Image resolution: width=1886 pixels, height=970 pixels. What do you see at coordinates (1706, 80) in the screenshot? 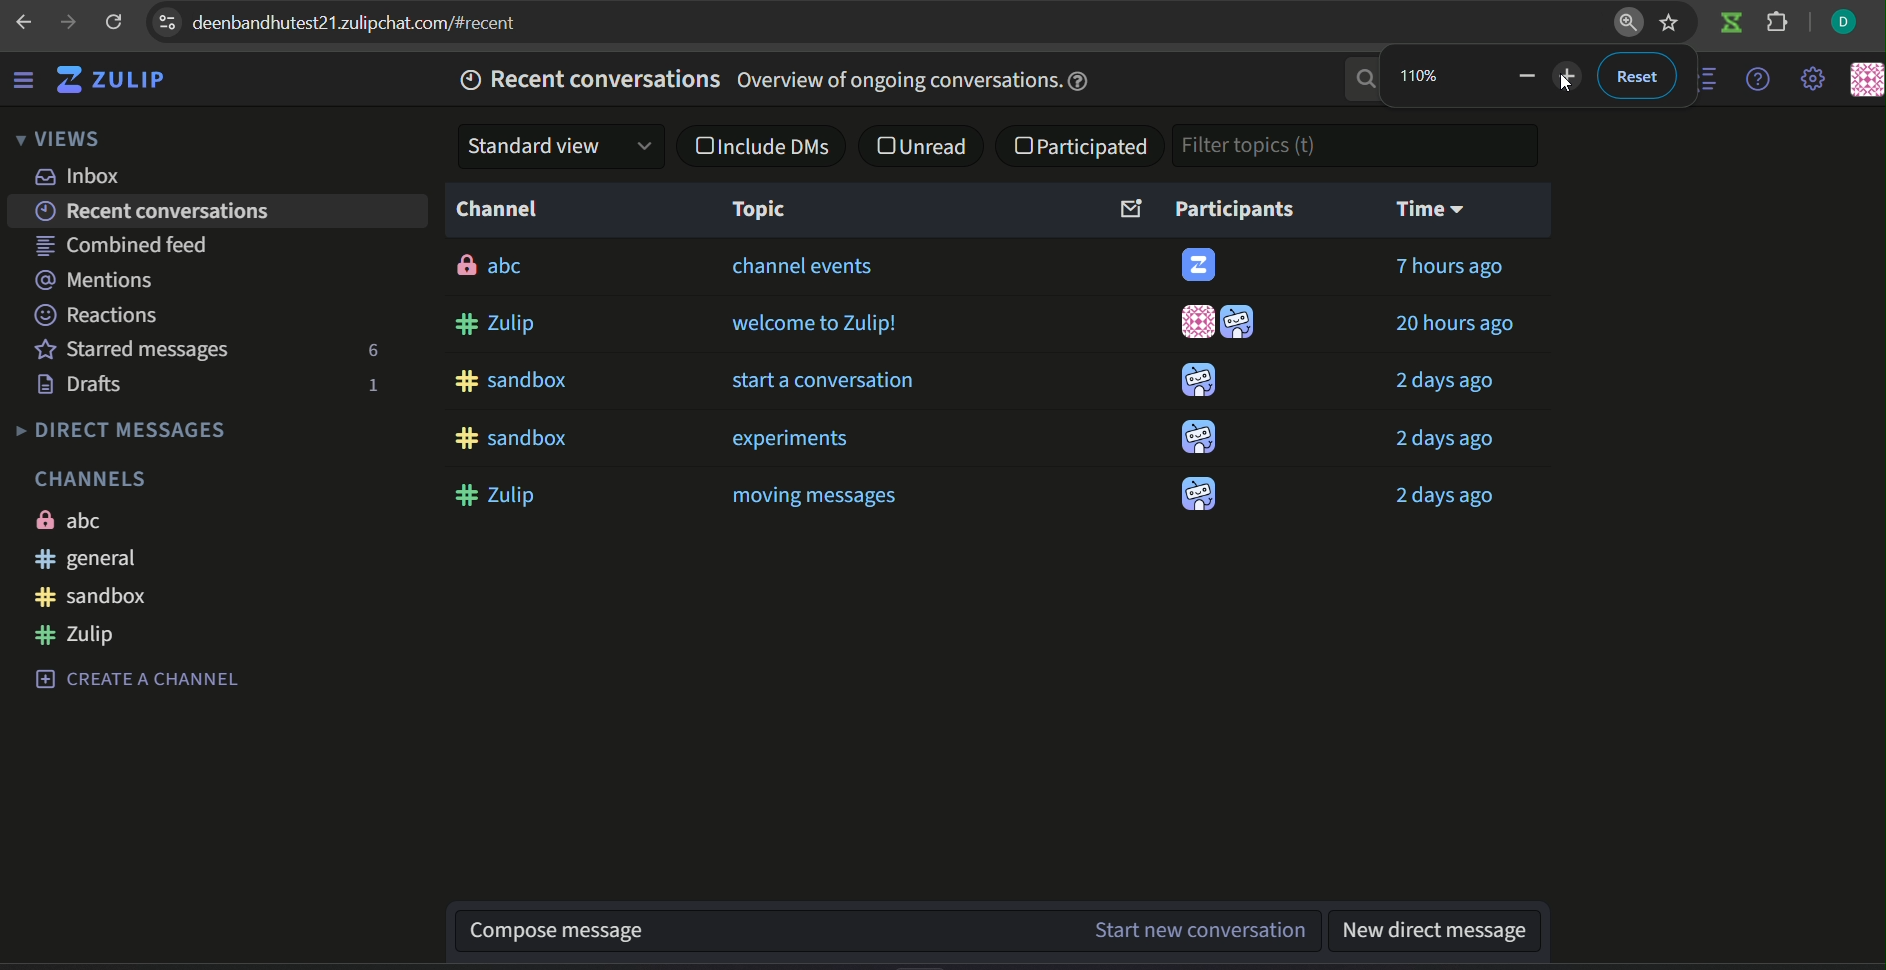
I see `options` at bounding box center [1706, 80].